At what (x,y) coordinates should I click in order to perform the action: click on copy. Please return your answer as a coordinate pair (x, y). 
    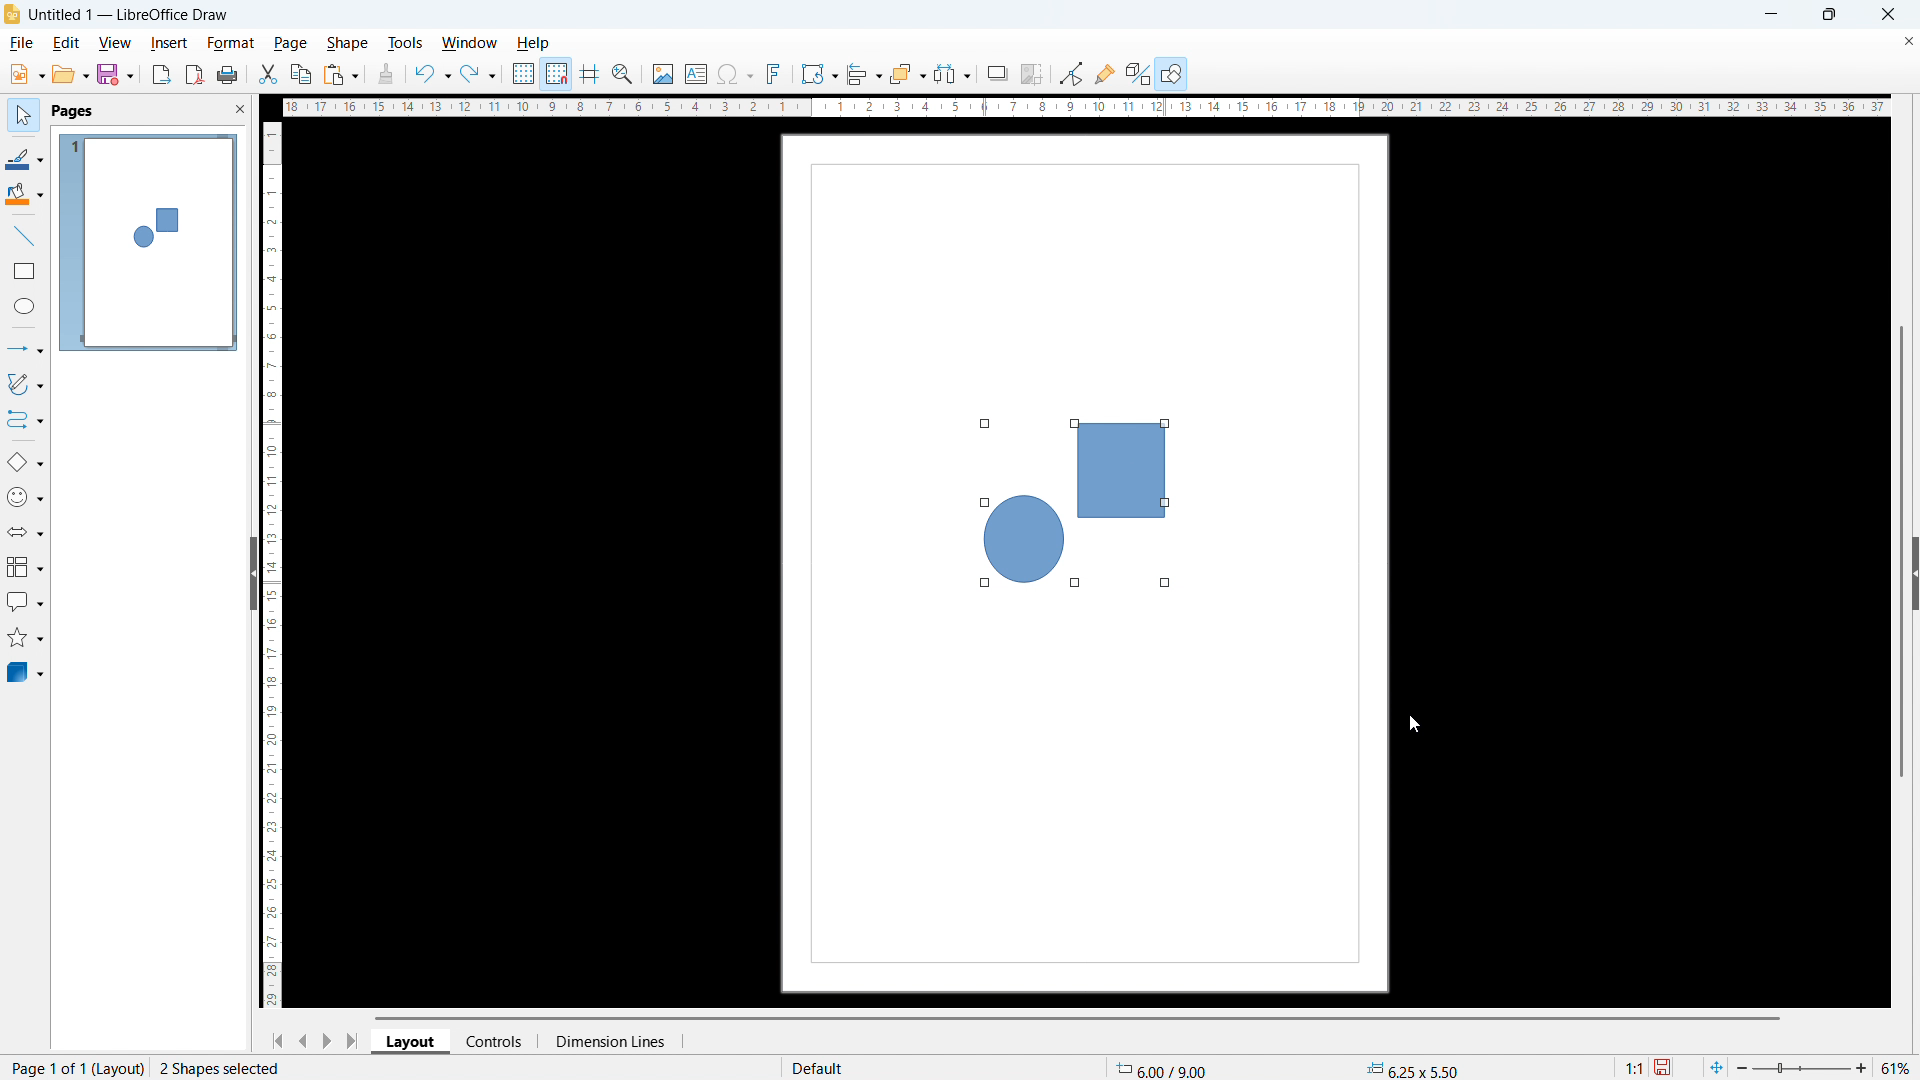
    Looking at the image, I should click on (302, 74).